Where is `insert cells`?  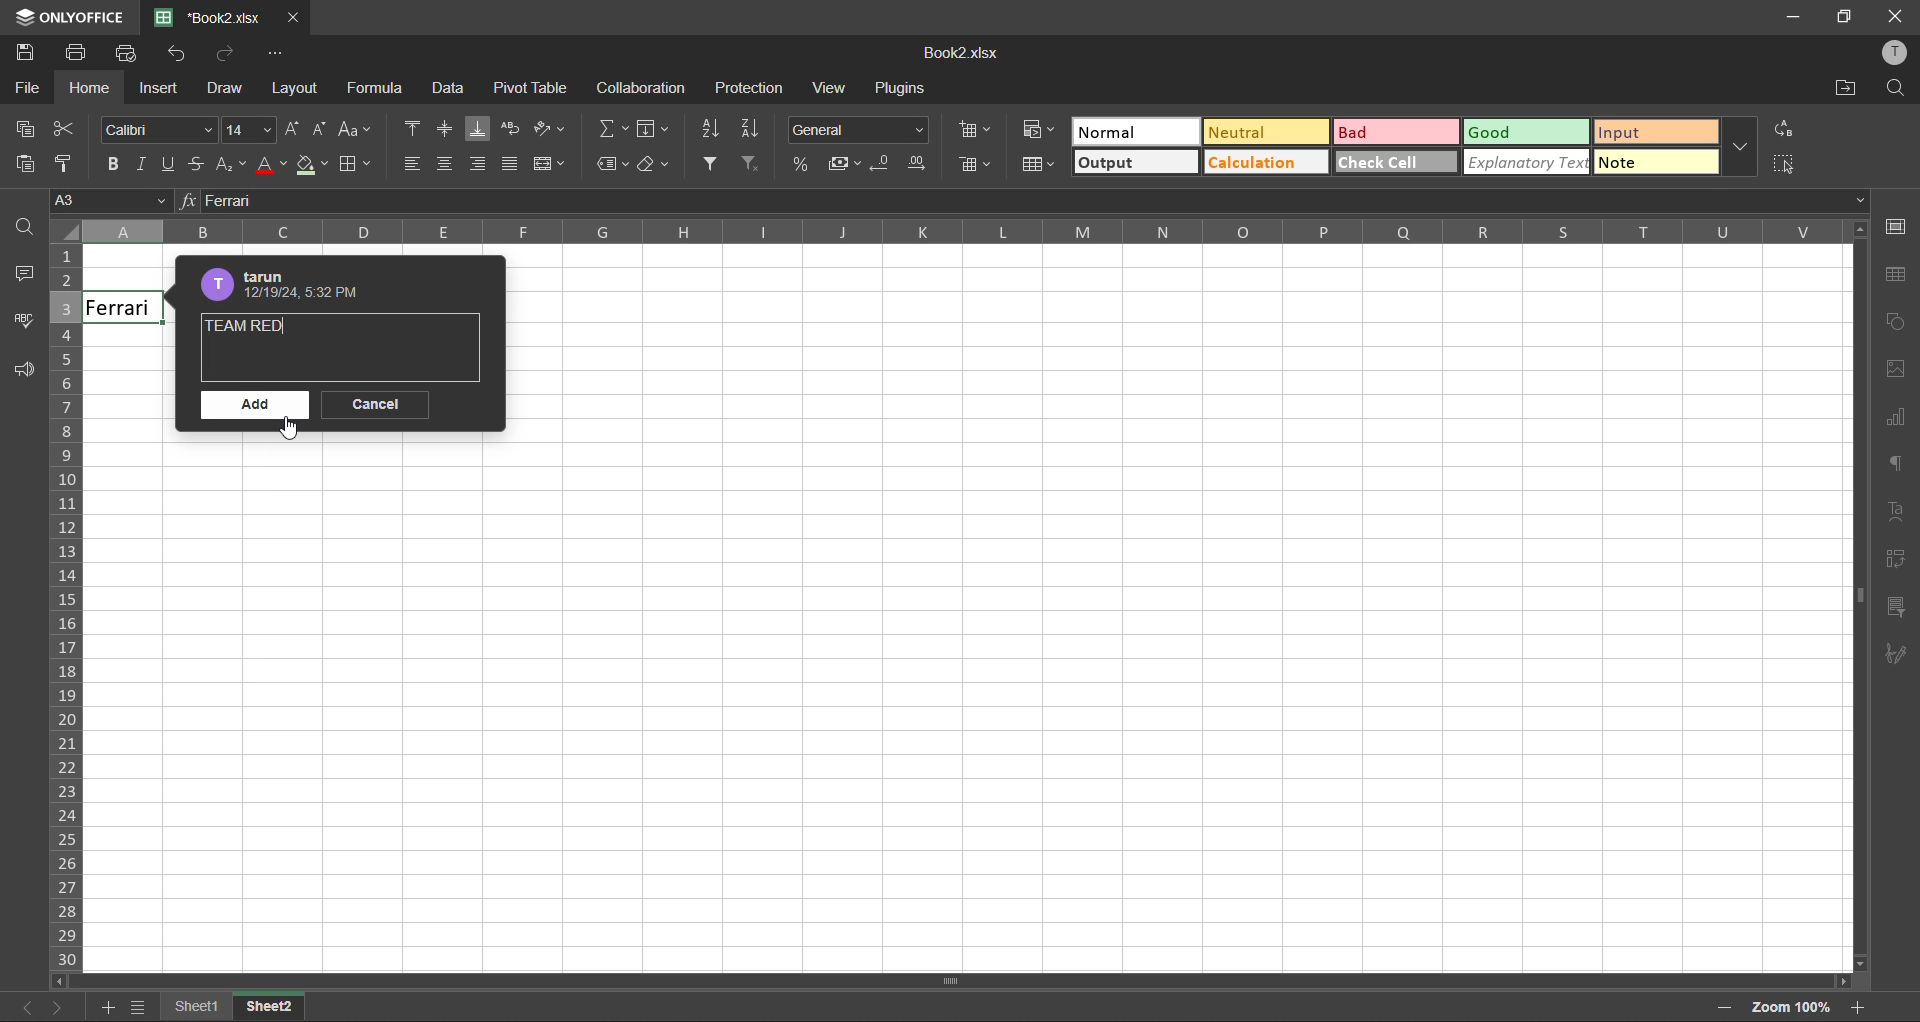
insert cells is located at coordinates (975, 128).